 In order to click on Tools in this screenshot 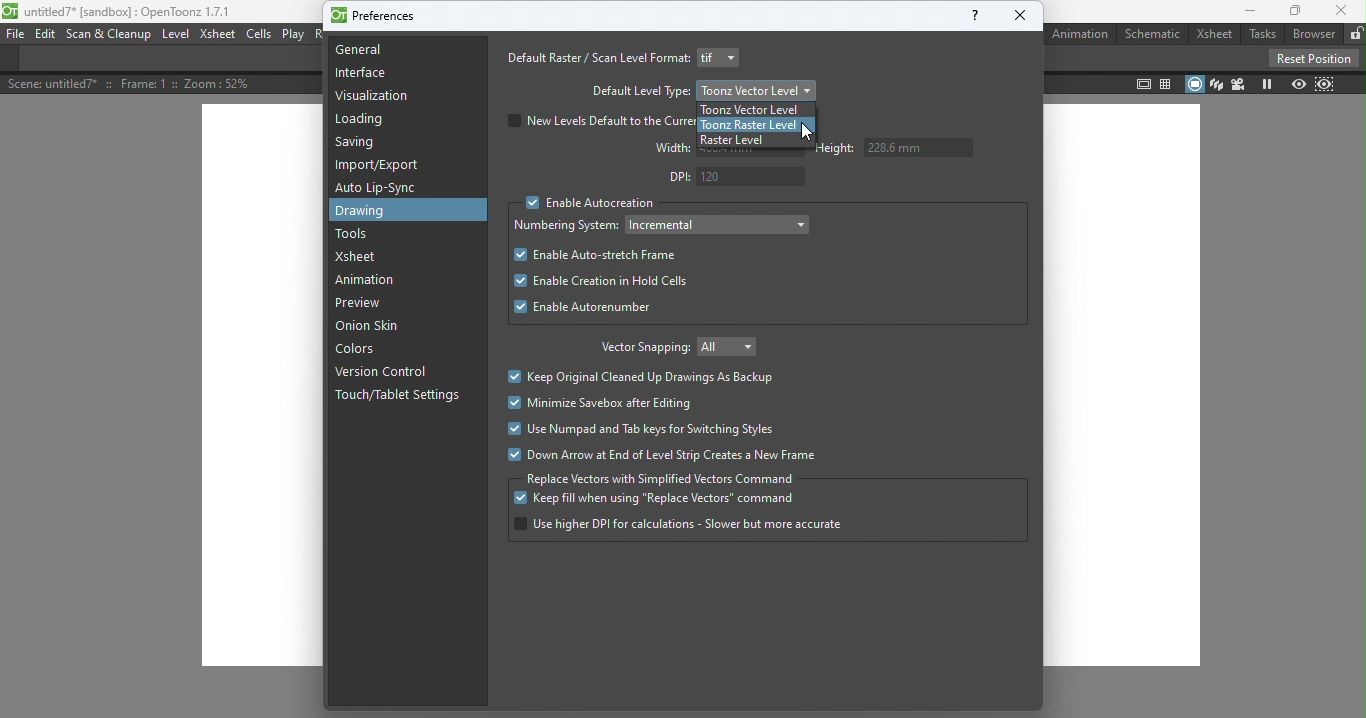, I will do `click(357, 236)`.